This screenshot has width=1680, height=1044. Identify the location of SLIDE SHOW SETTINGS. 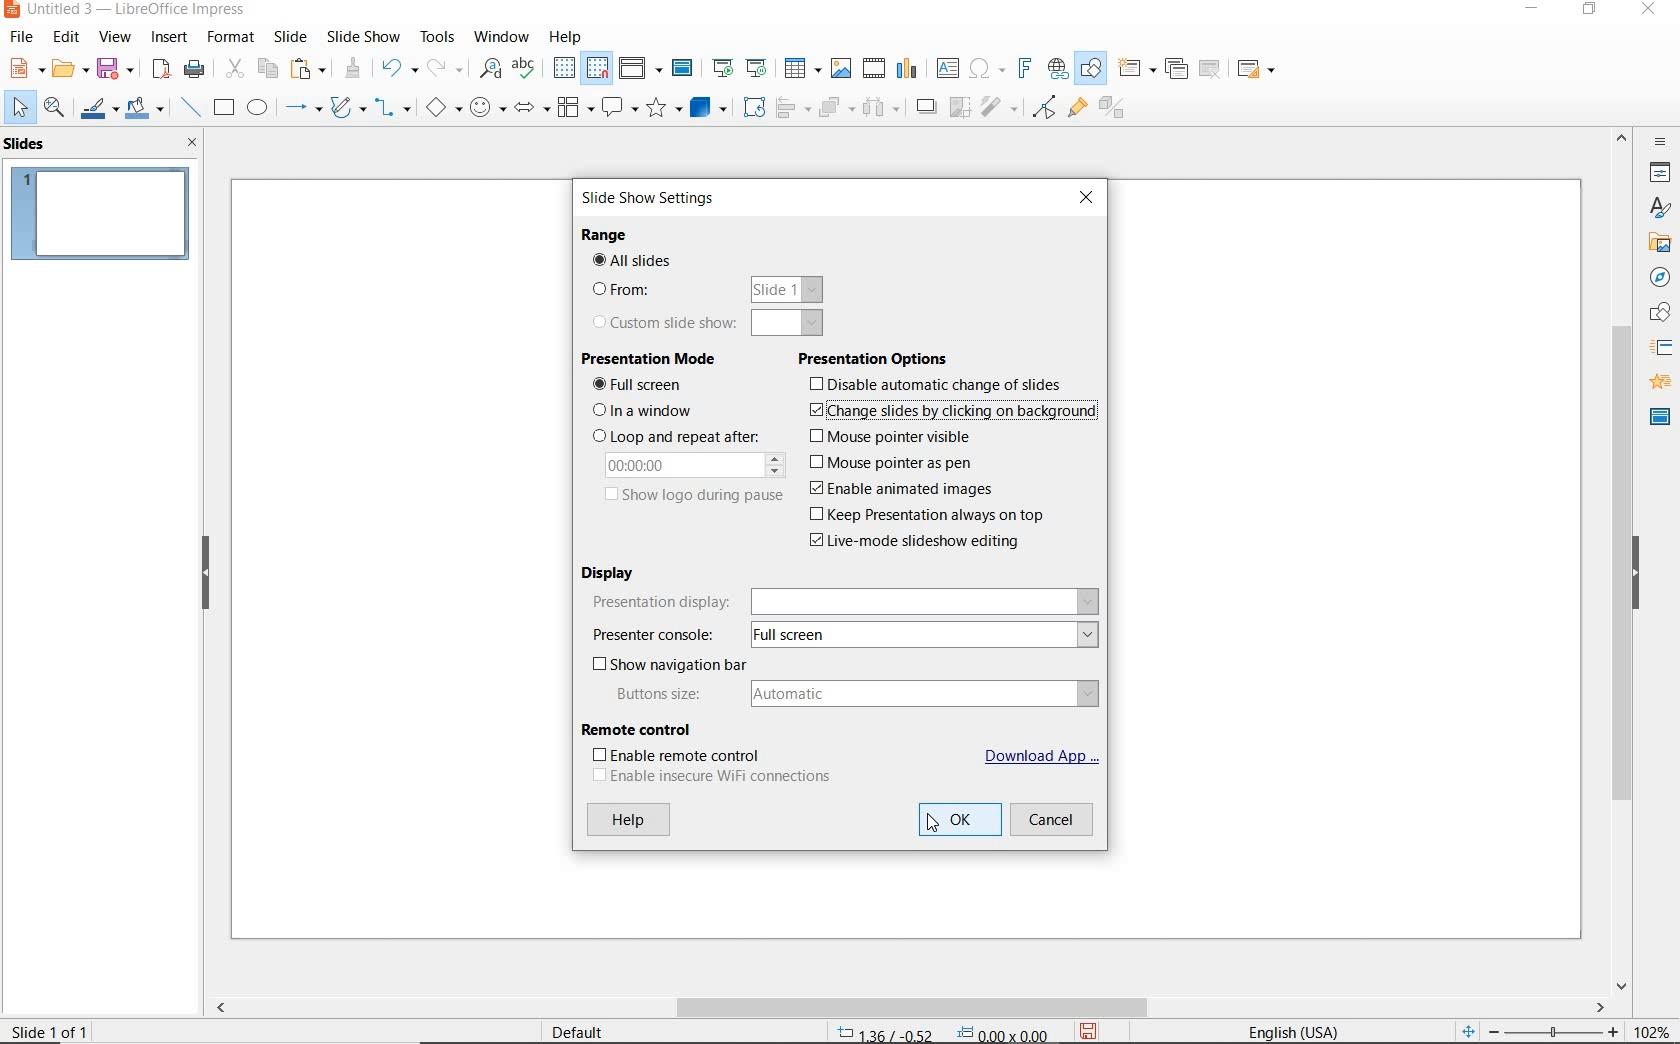
(668, 198).